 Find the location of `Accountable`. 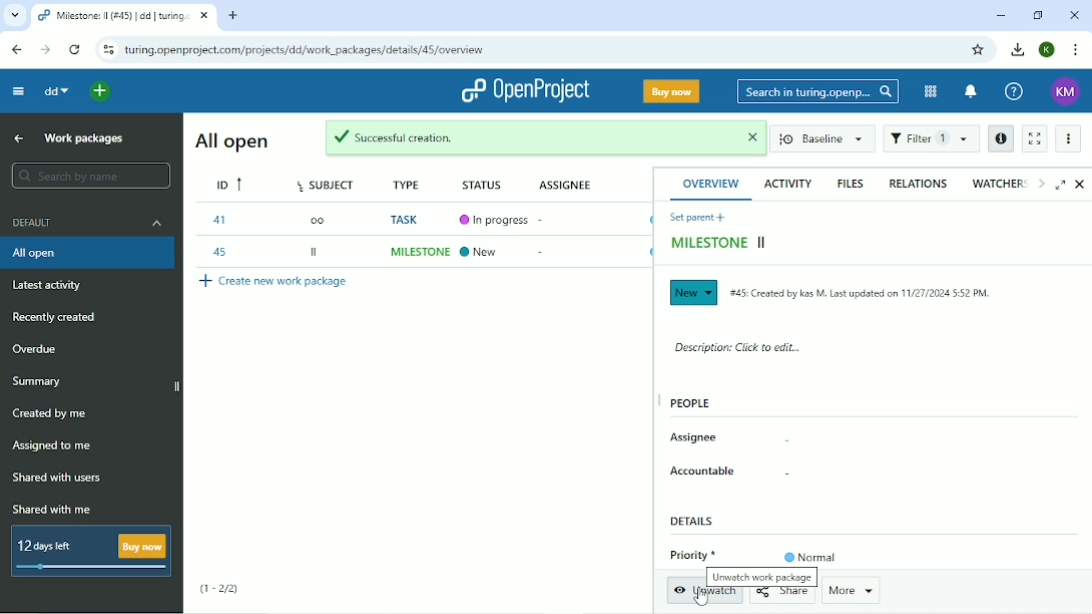

Accountable is located at coordinates (704, 471).